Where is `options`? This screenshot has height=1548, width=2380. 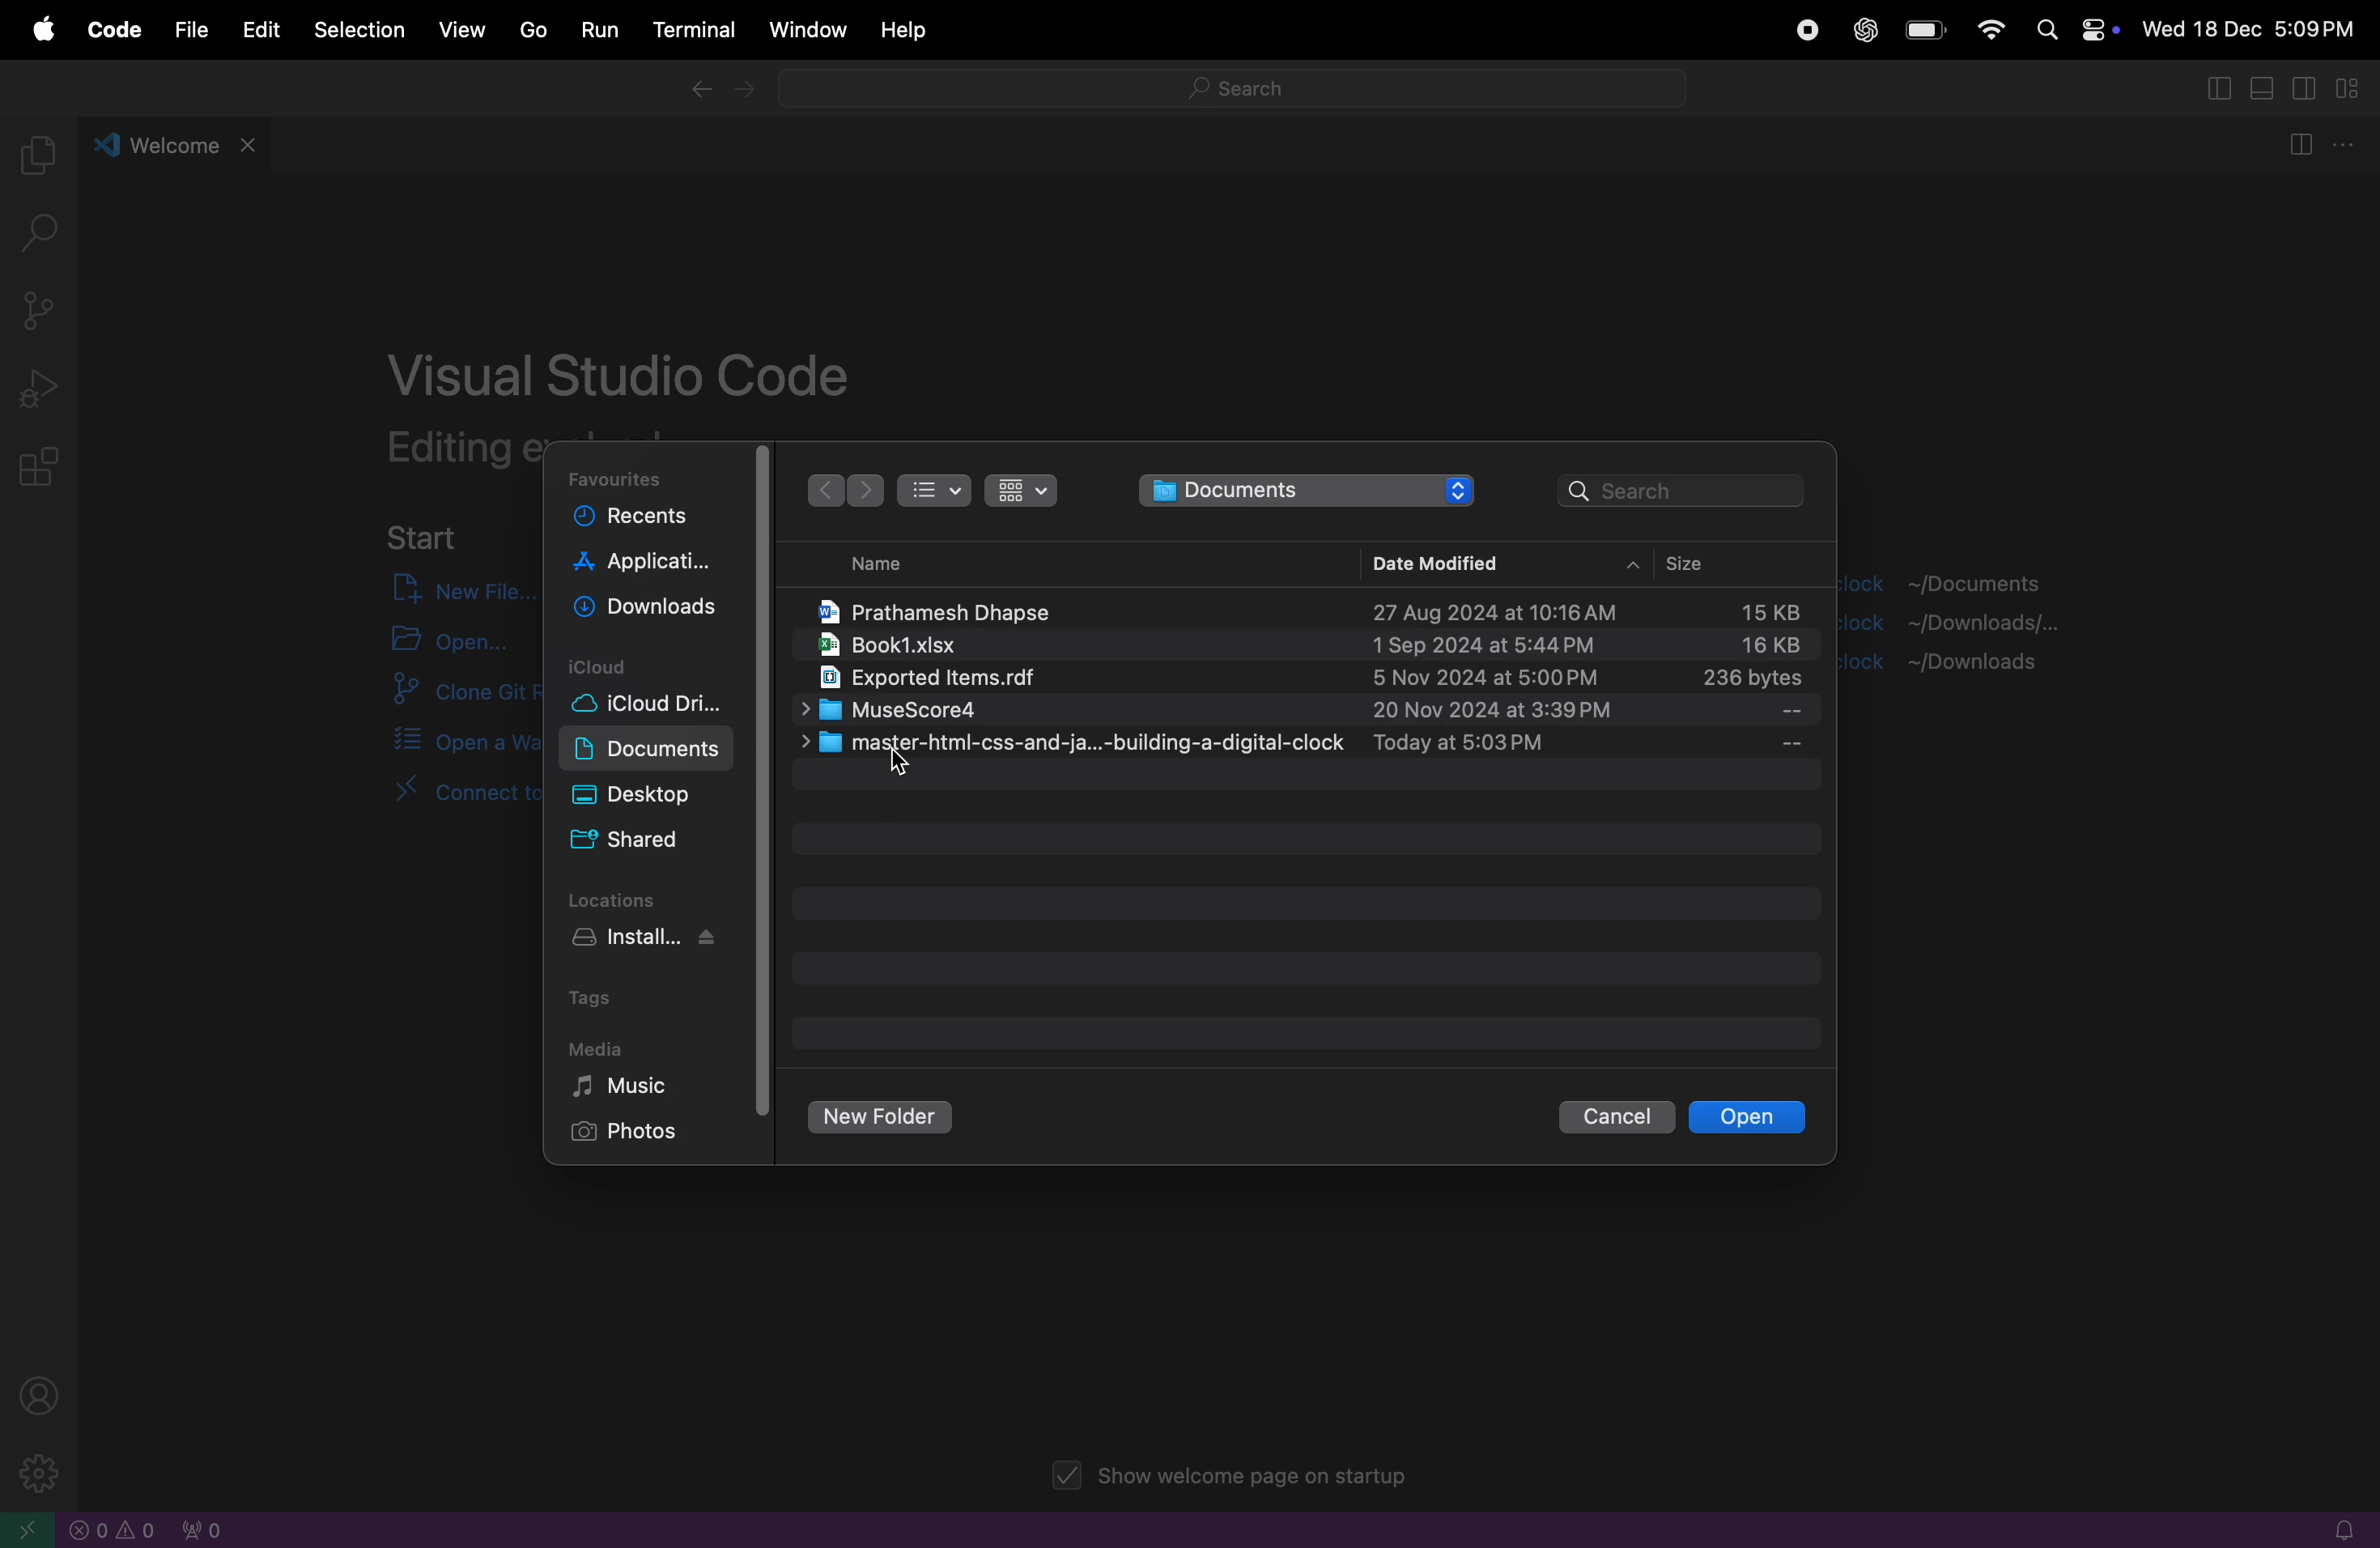 options is located at coordinates (2348, 146).